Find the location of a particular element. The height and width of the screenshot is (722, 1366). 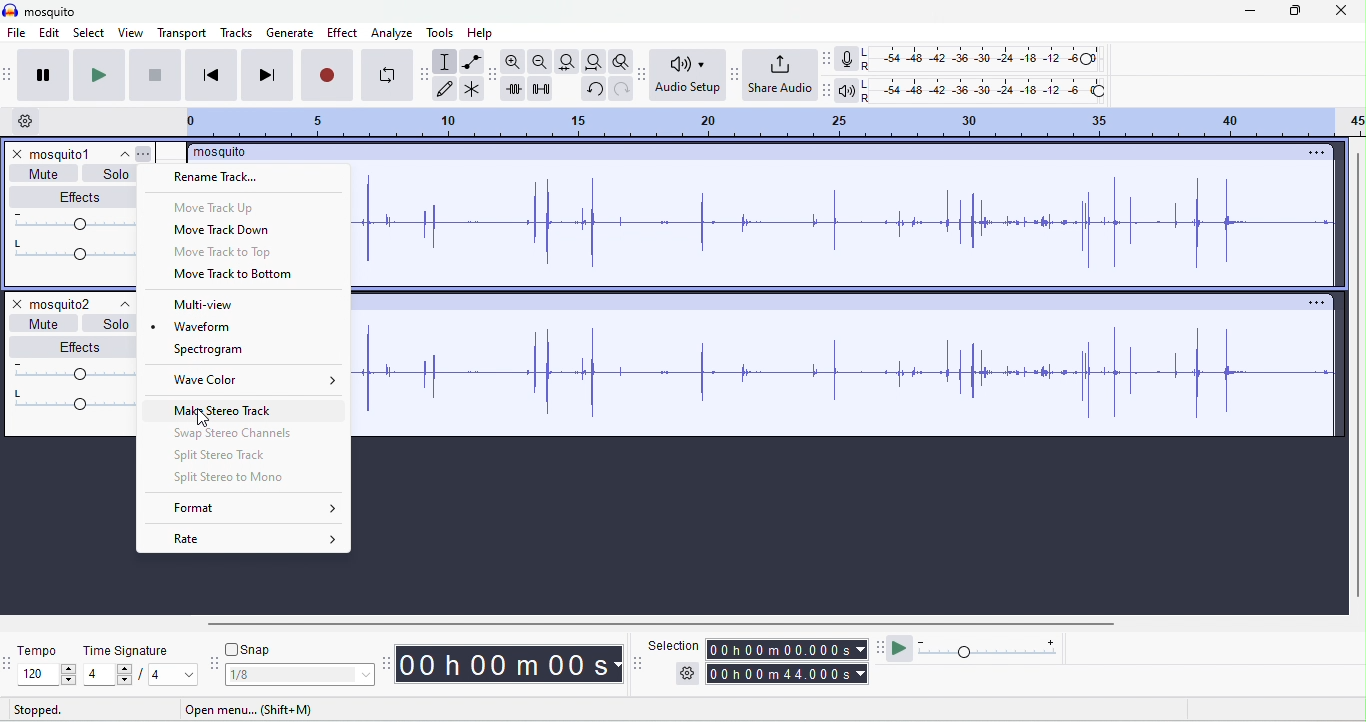

track2 is located at coordinates (84, 305).